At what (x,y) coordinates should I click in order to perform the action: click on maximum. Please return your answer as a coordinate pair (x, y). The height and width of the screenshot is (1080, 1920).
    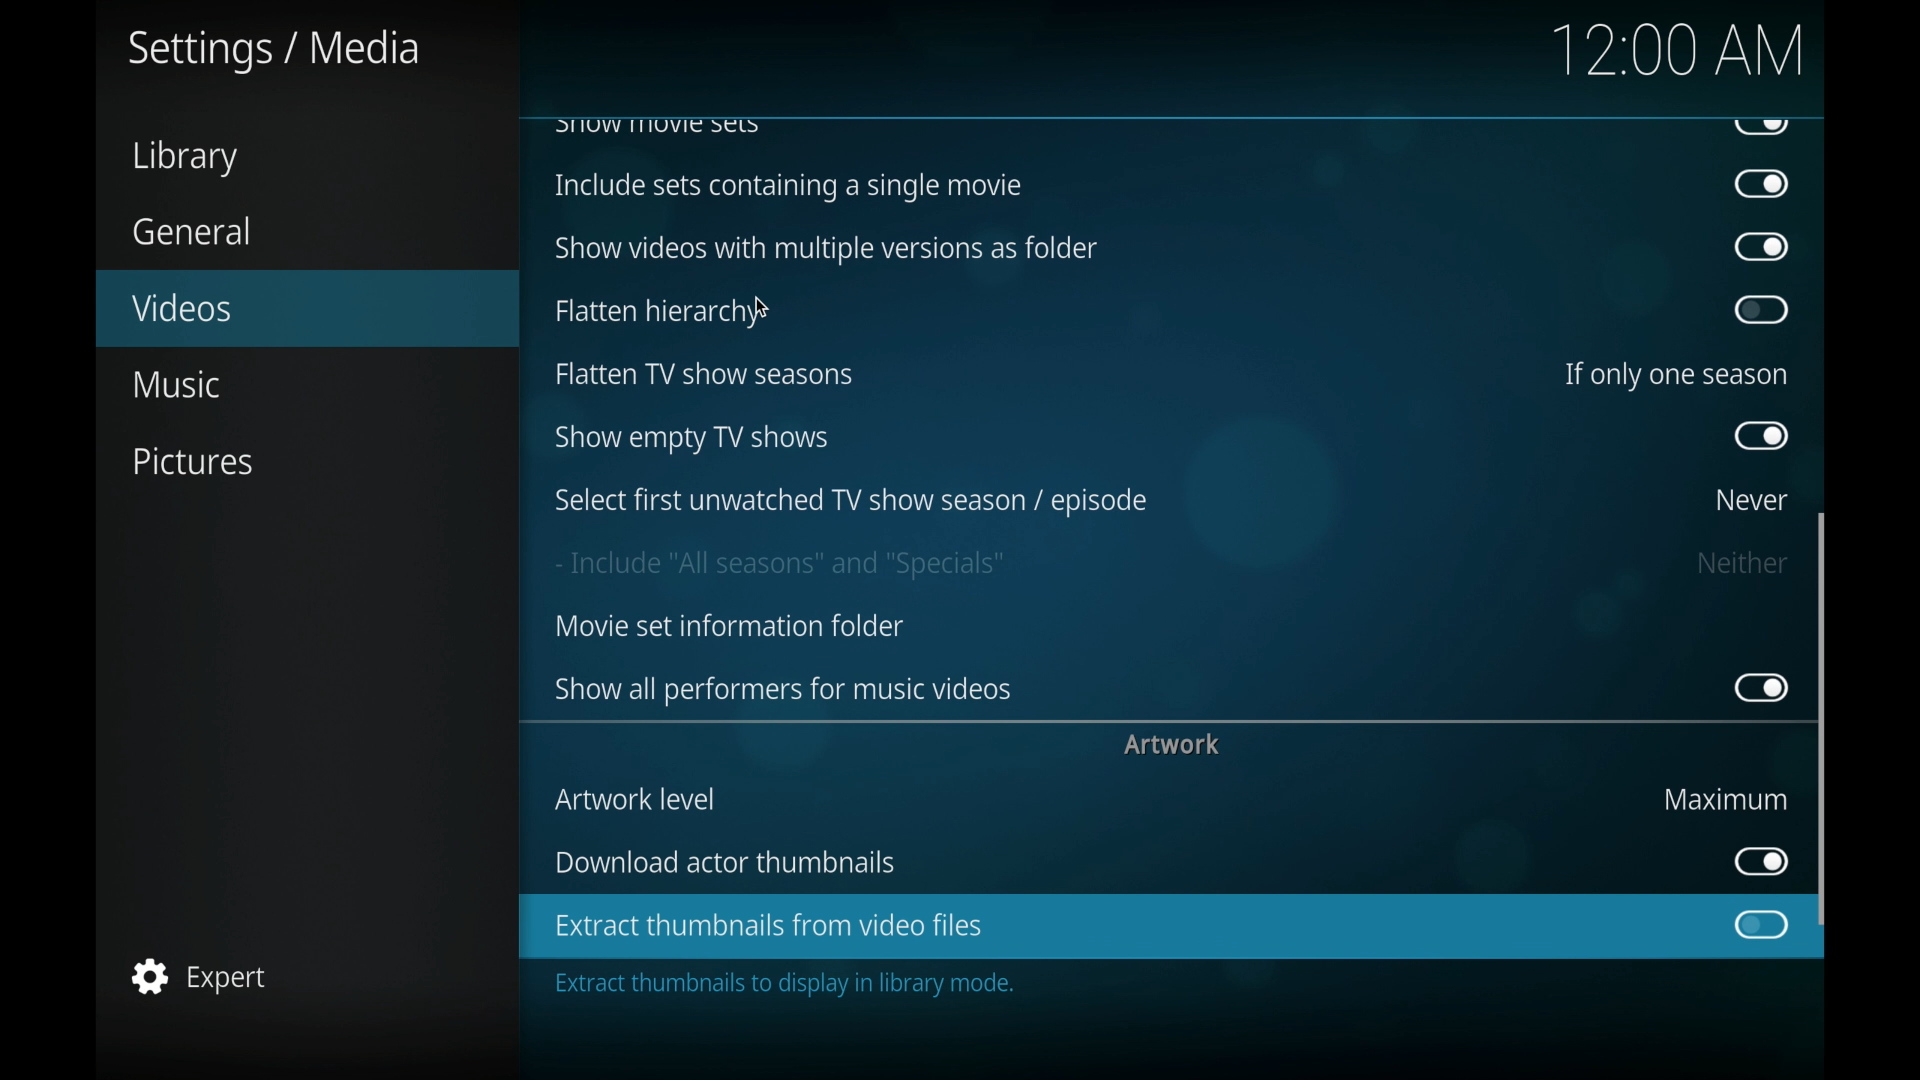
    Looking at the image, I should click on (1726, 798).